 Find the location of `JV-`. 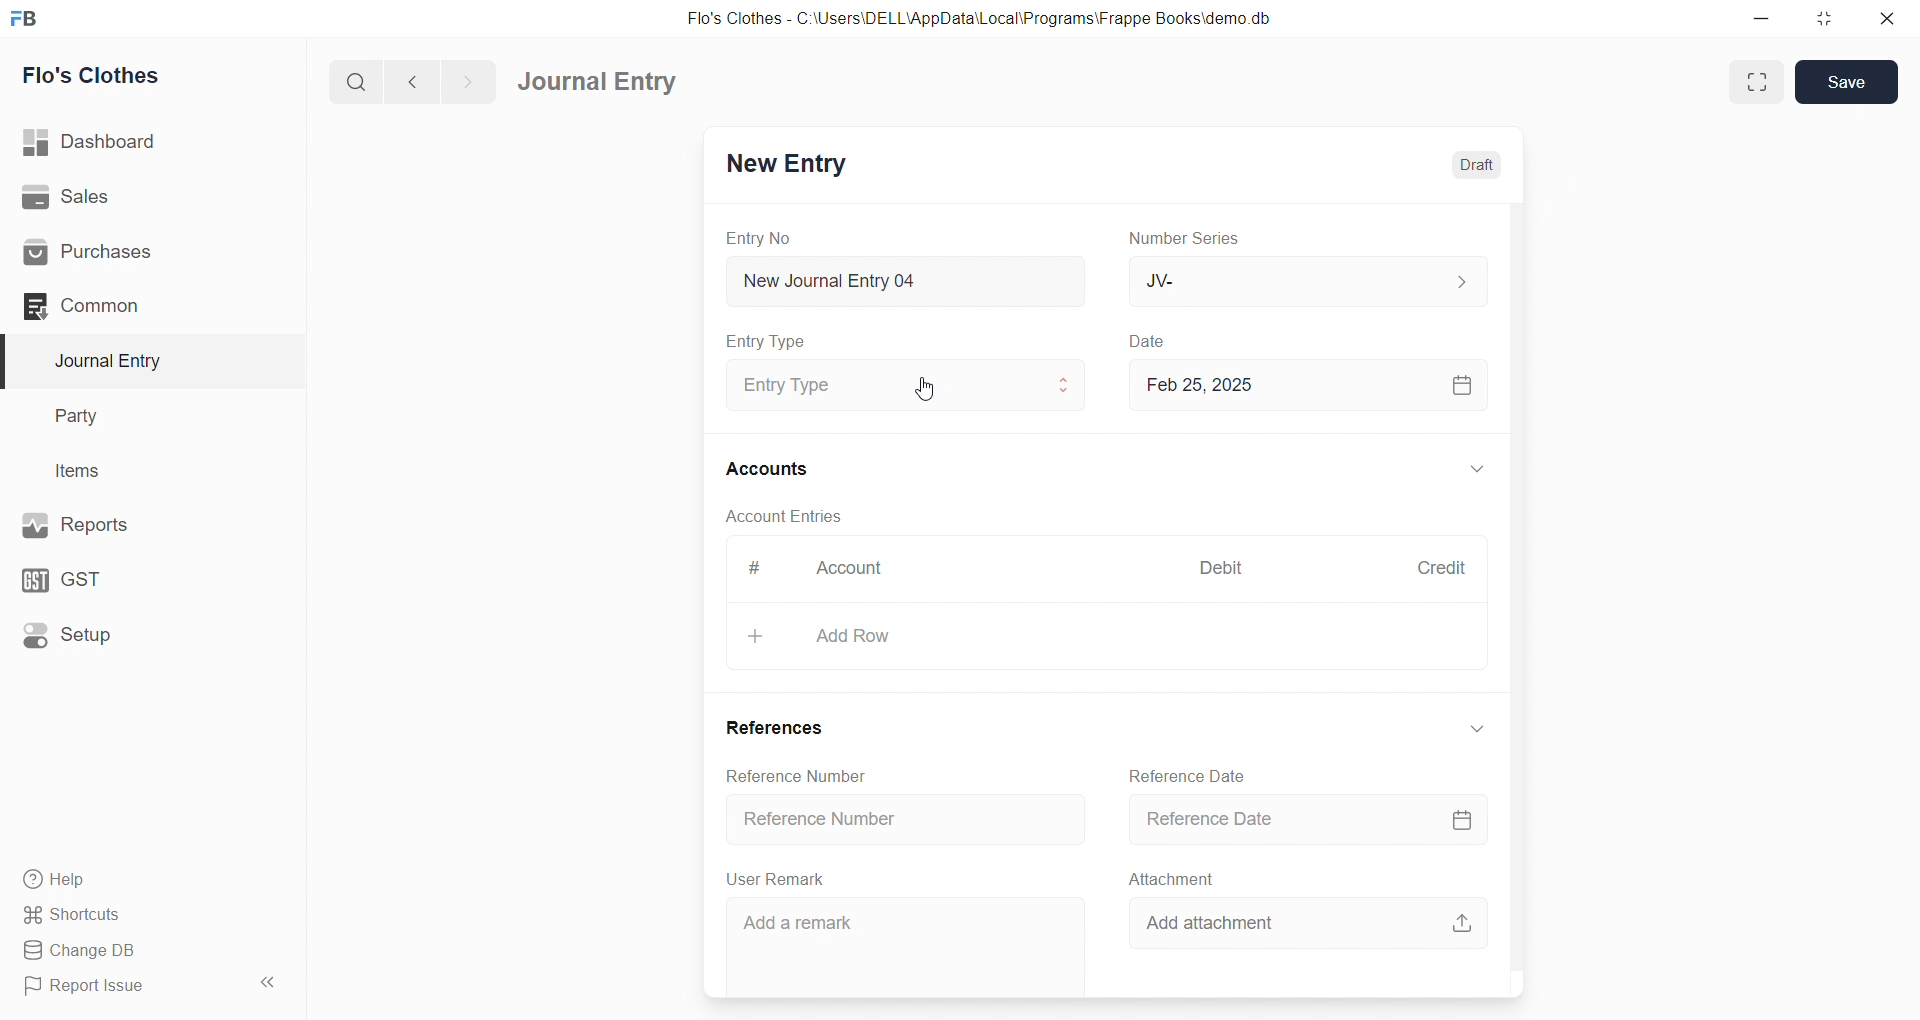

JV- is located at coordinates (1304, 280).